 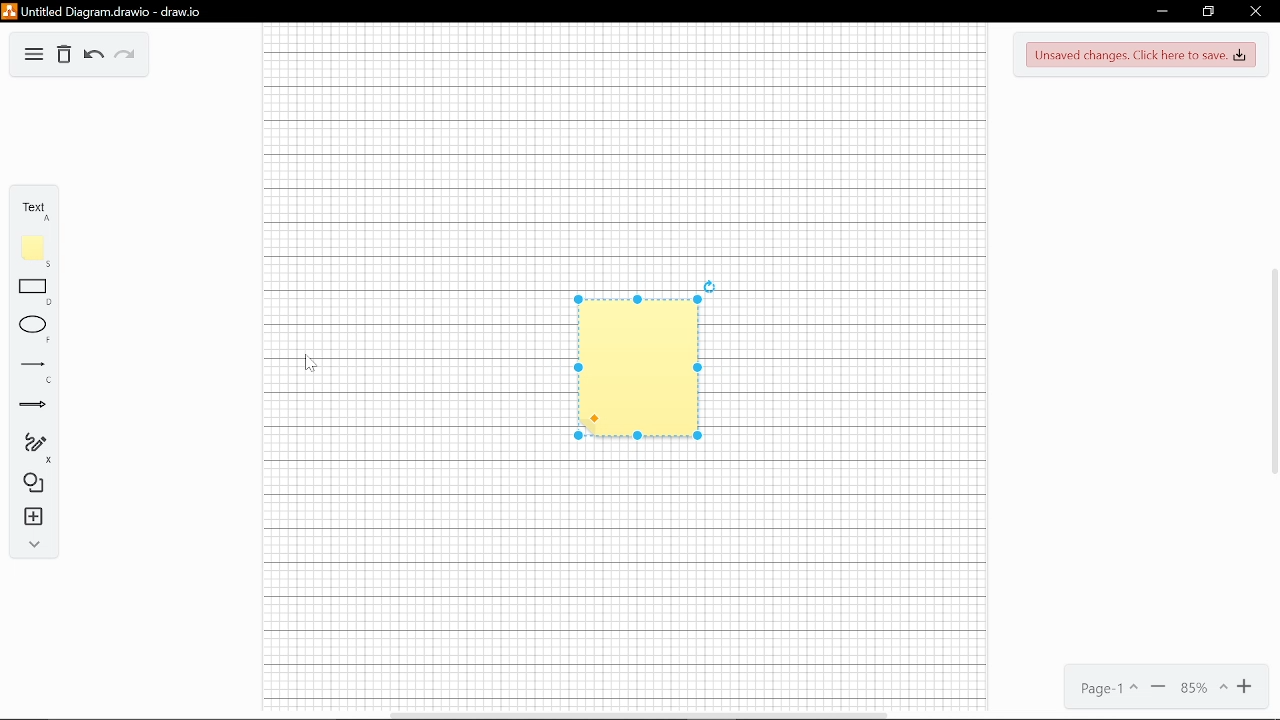 I want to click on Text, so click(x=30, y=208).